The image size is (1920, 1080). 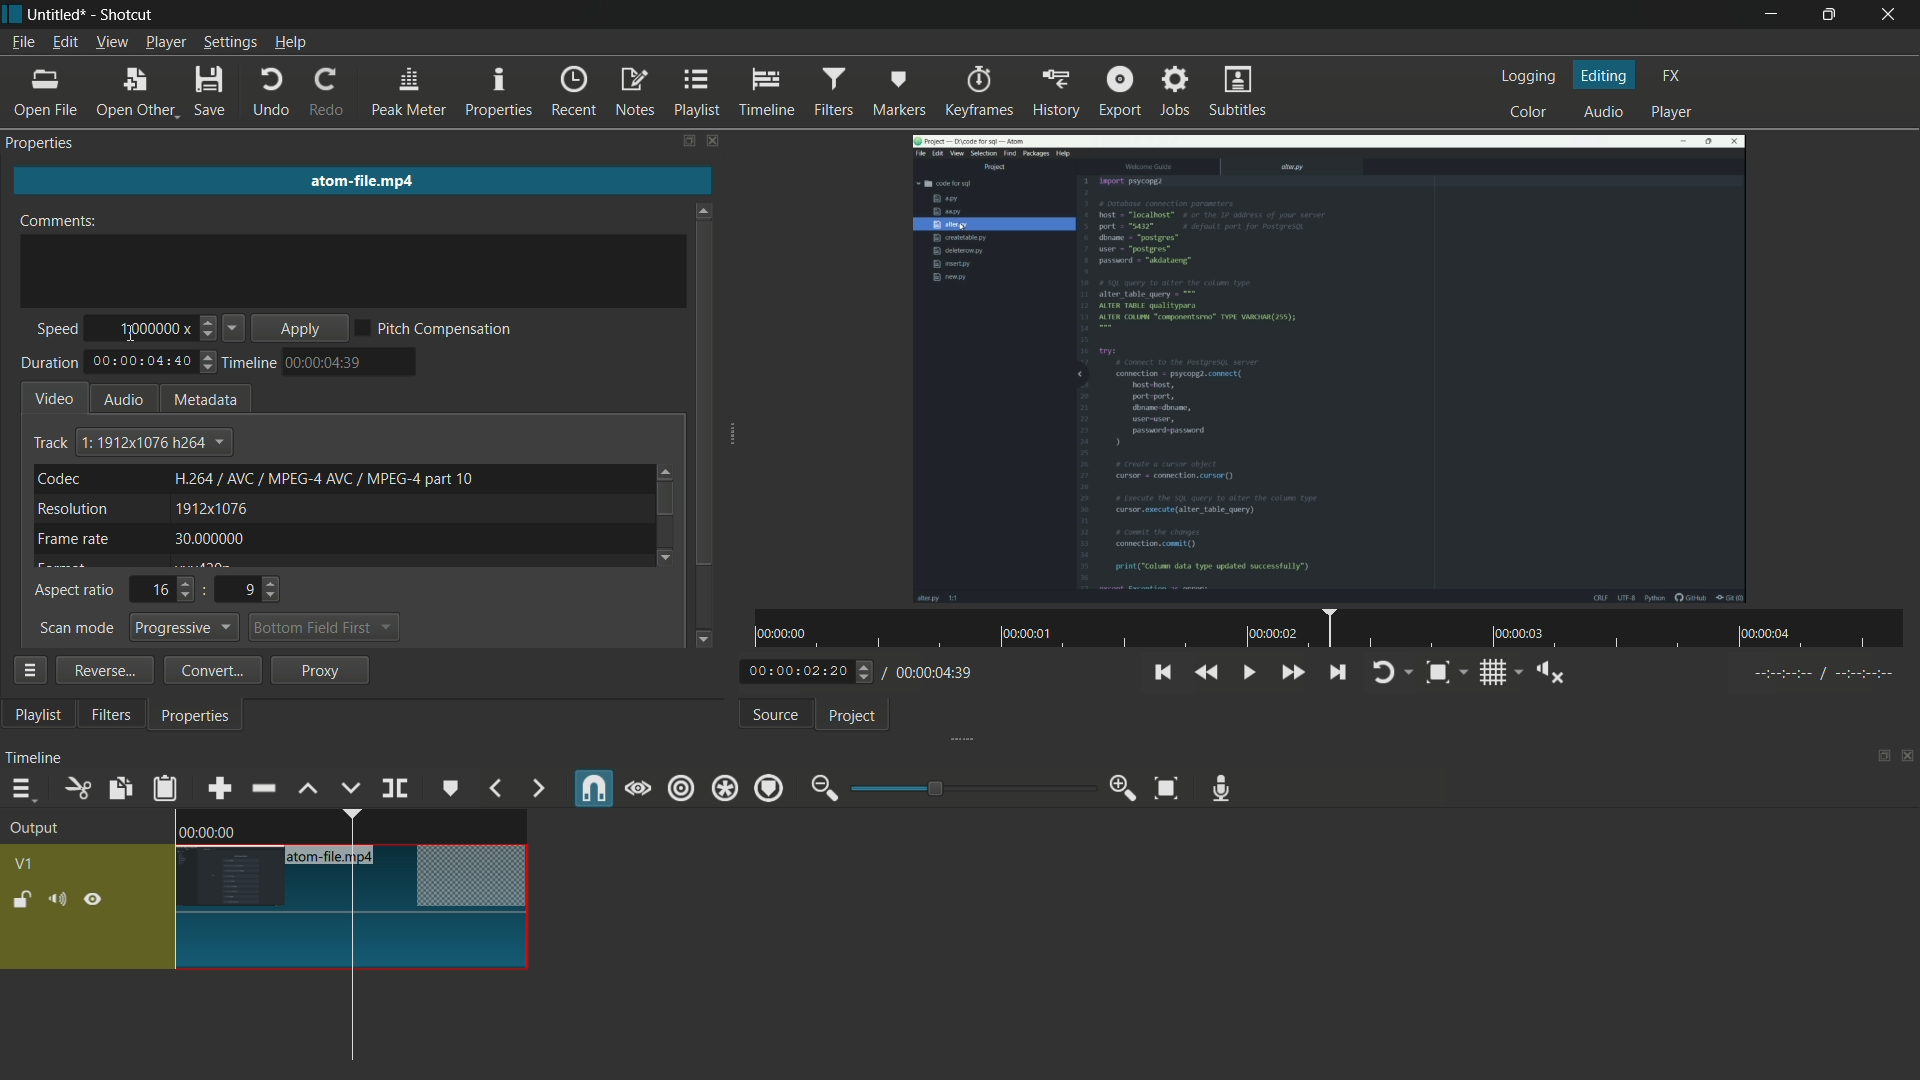 I want to click on imported file name, so click(x=359, y=178).